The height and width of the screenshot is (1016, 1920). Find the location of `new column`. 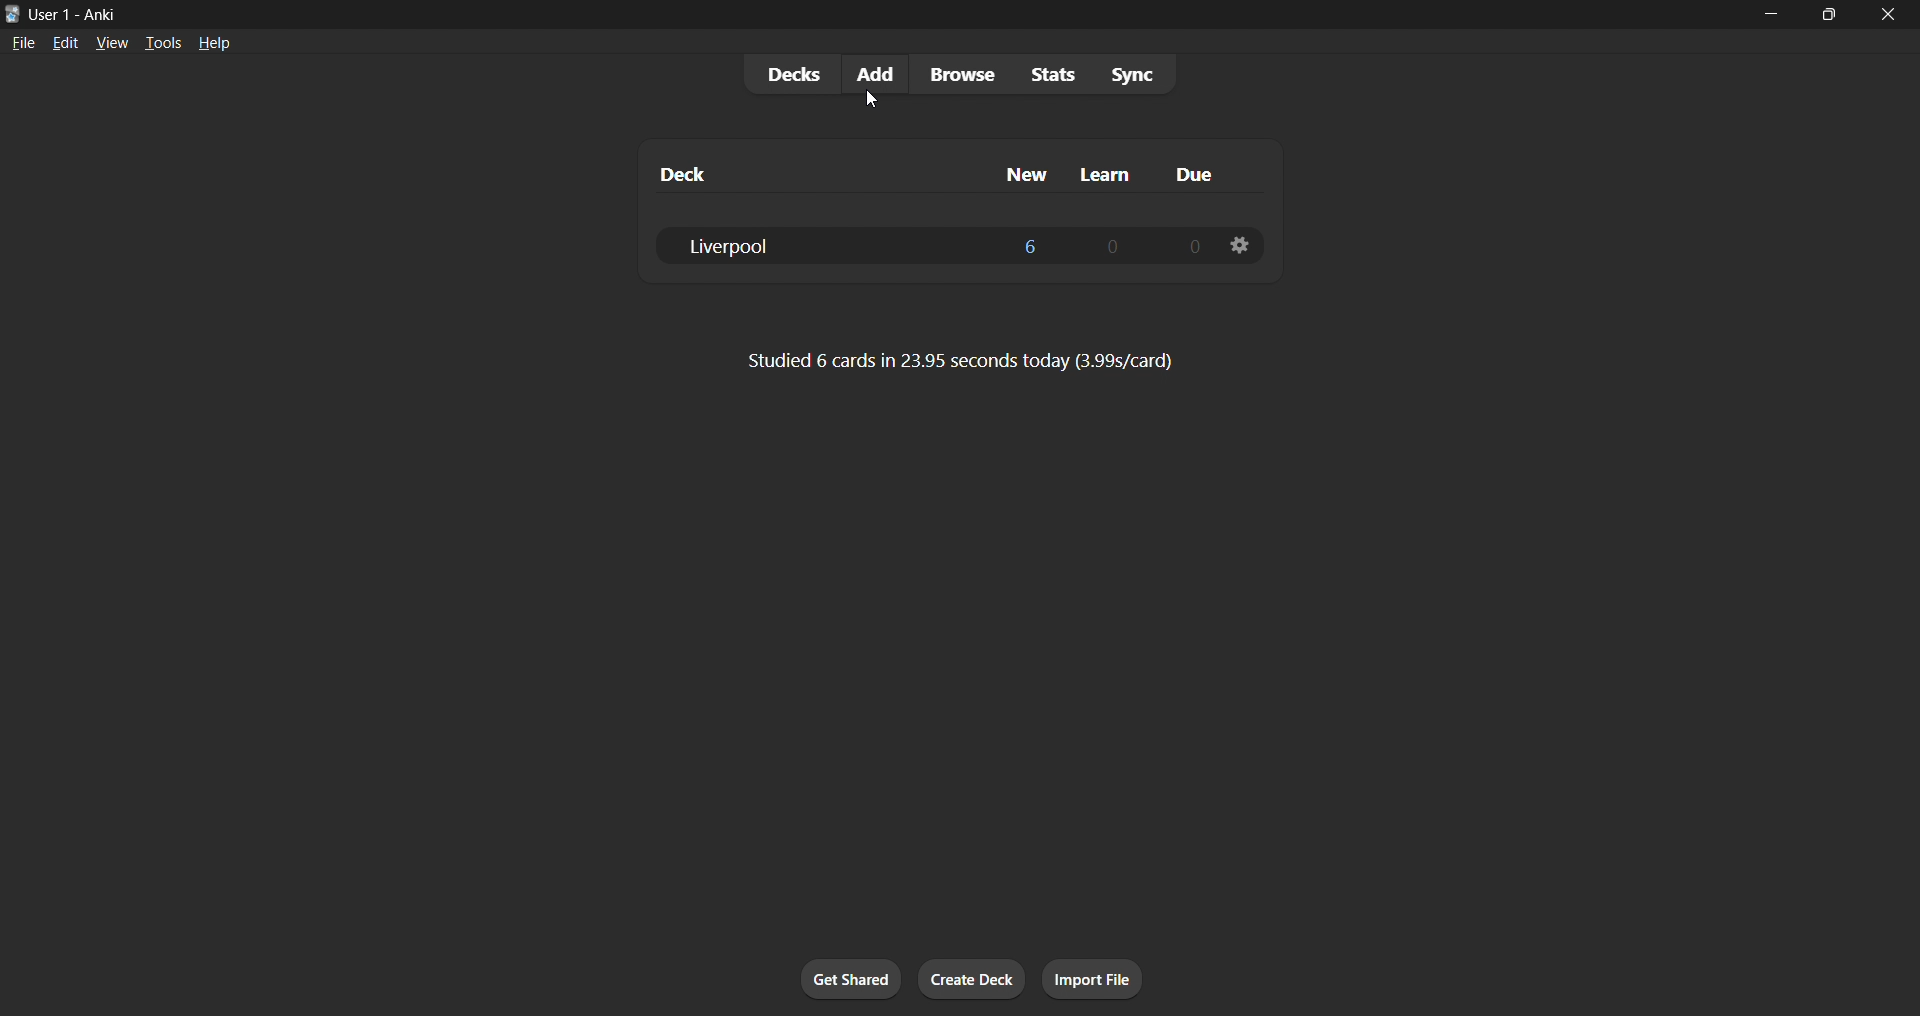

new column is located at coordinates (1026, 175).